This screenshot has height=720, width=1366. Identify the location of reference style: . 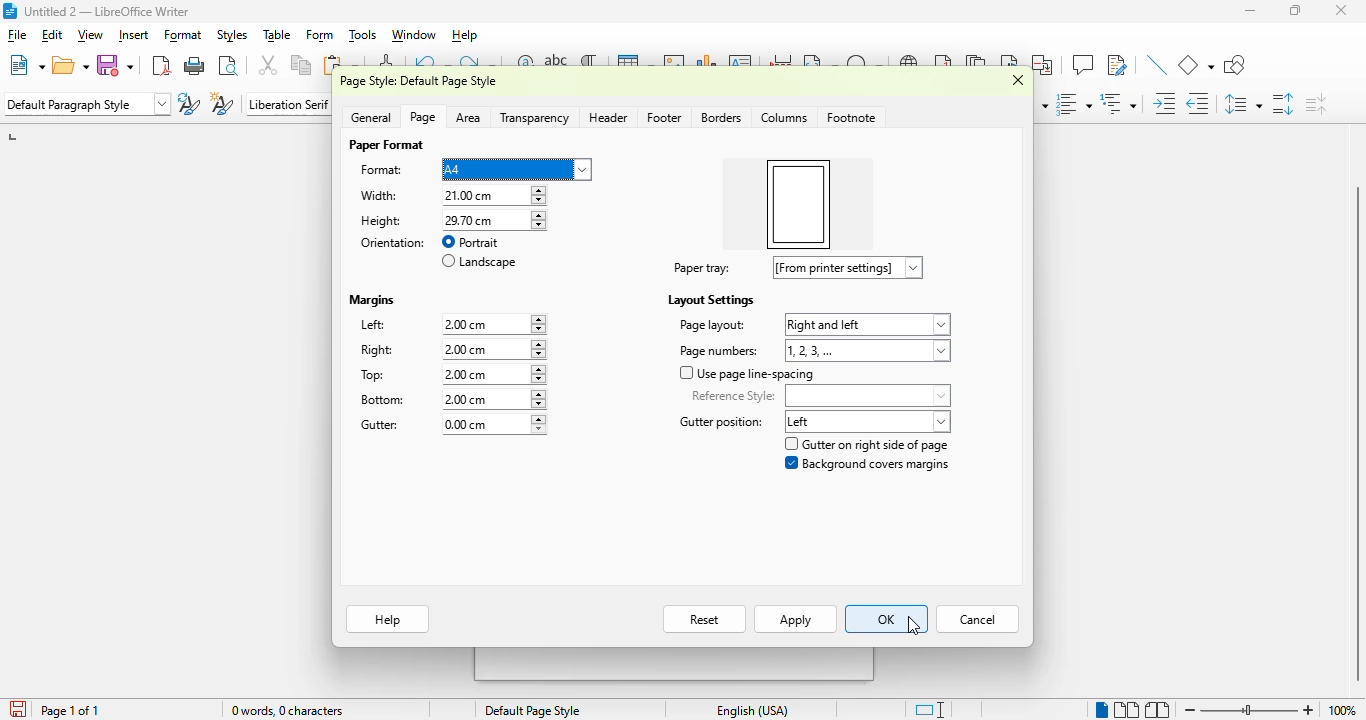
(820, 396).